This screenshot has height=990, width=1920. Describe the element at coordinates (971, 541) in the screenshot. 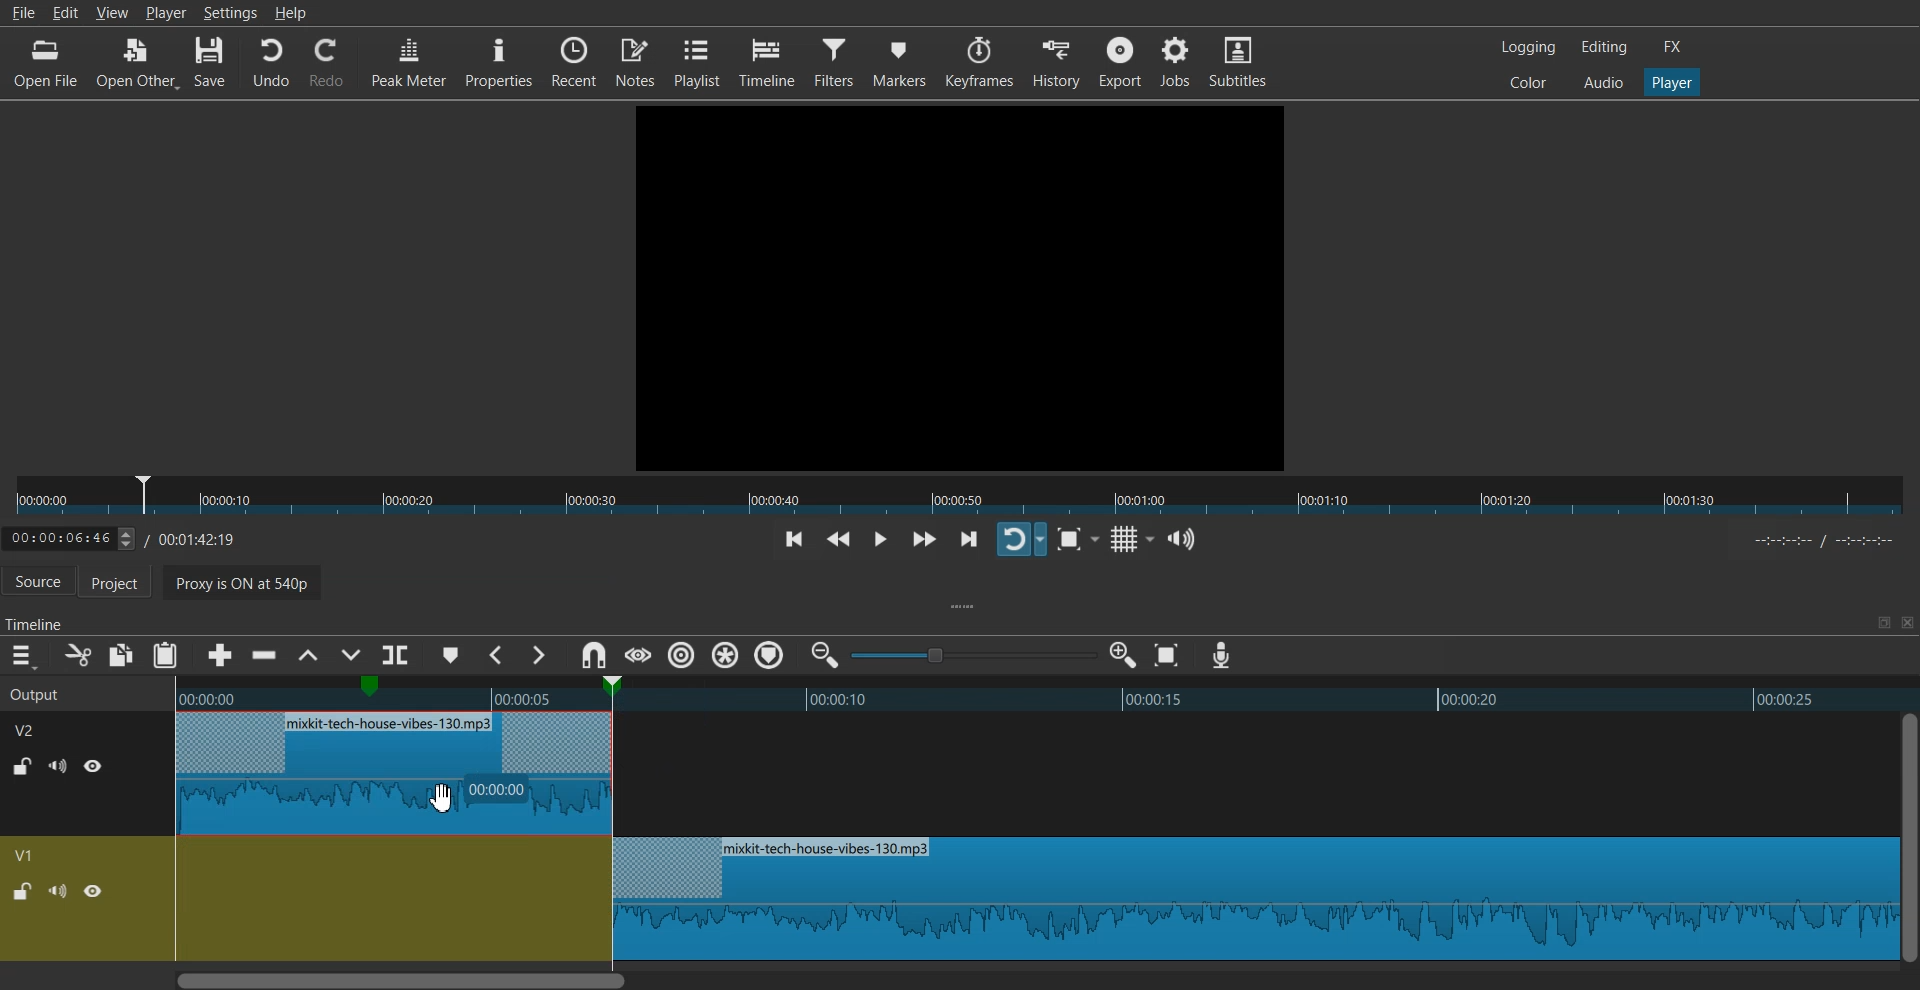

I see `Skip to next point` at that location.